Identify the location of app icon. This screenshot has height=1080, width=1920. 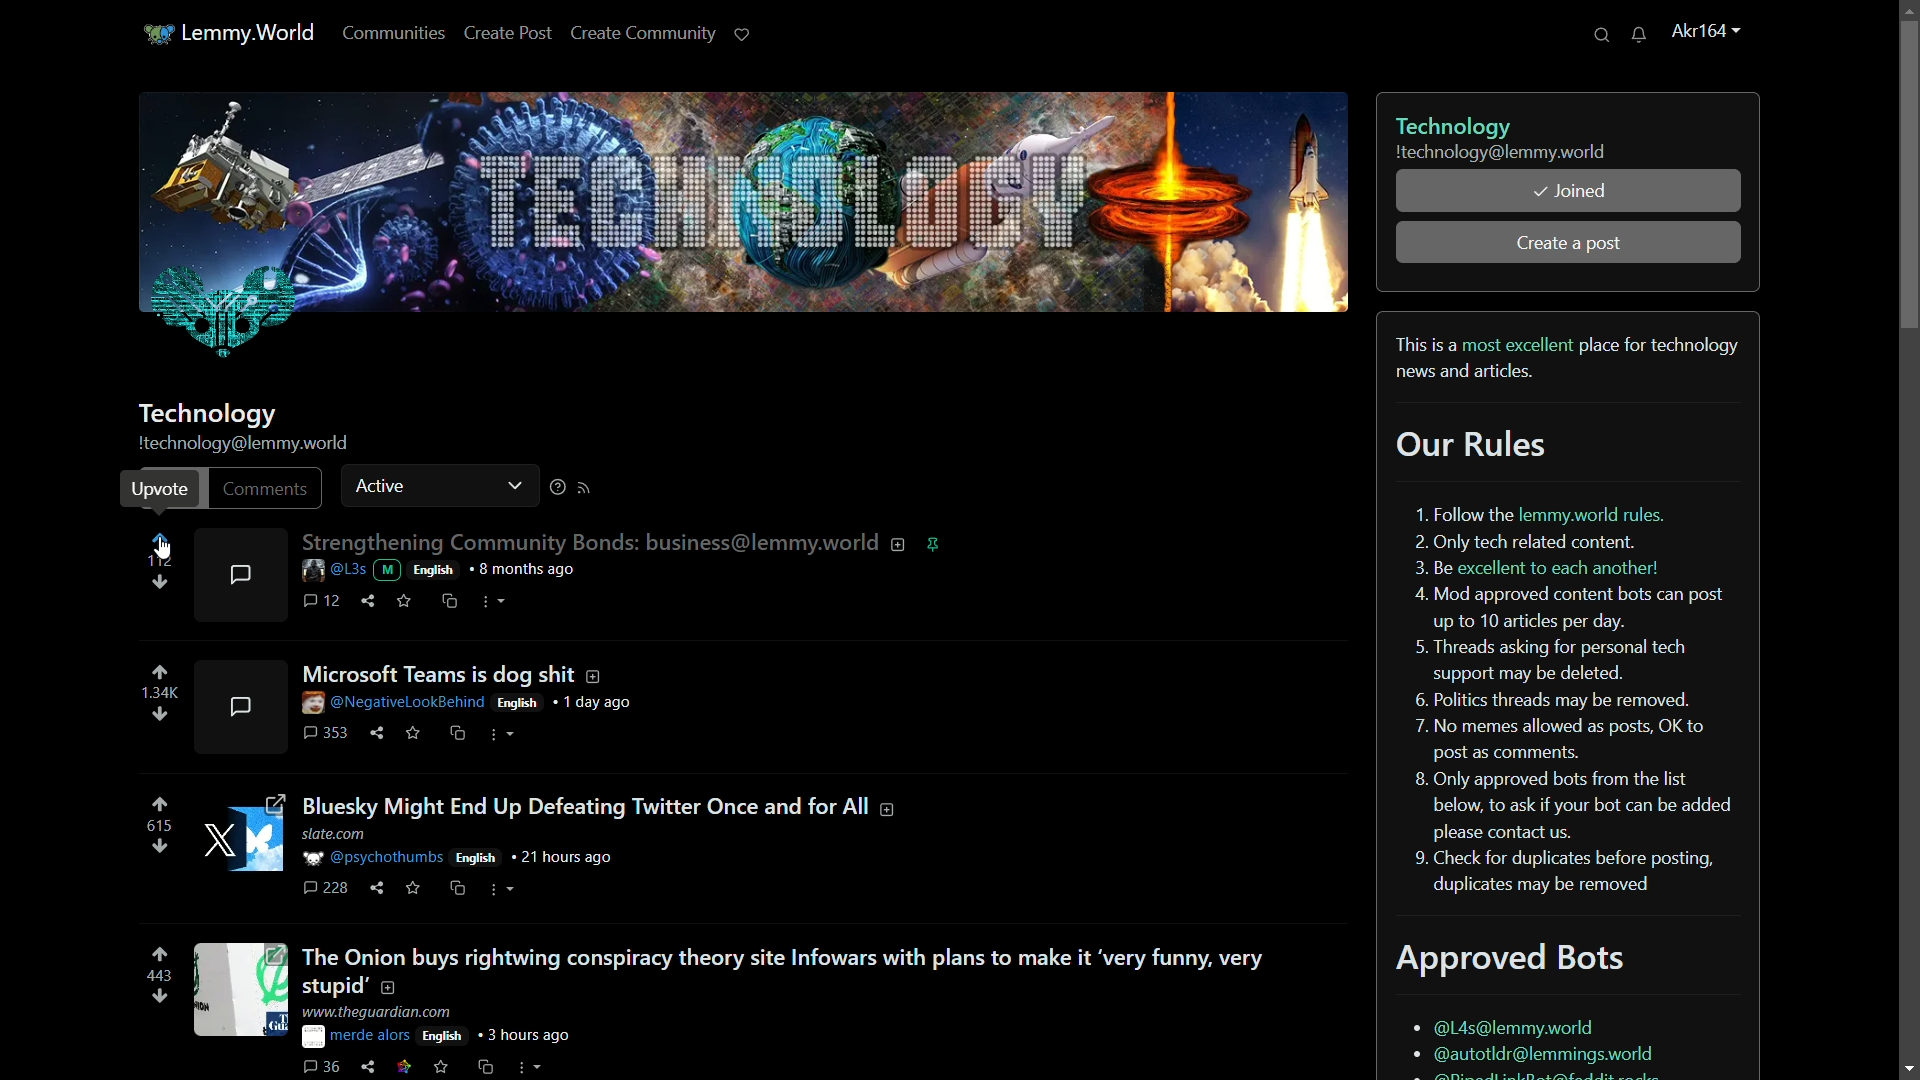
(157, 35).